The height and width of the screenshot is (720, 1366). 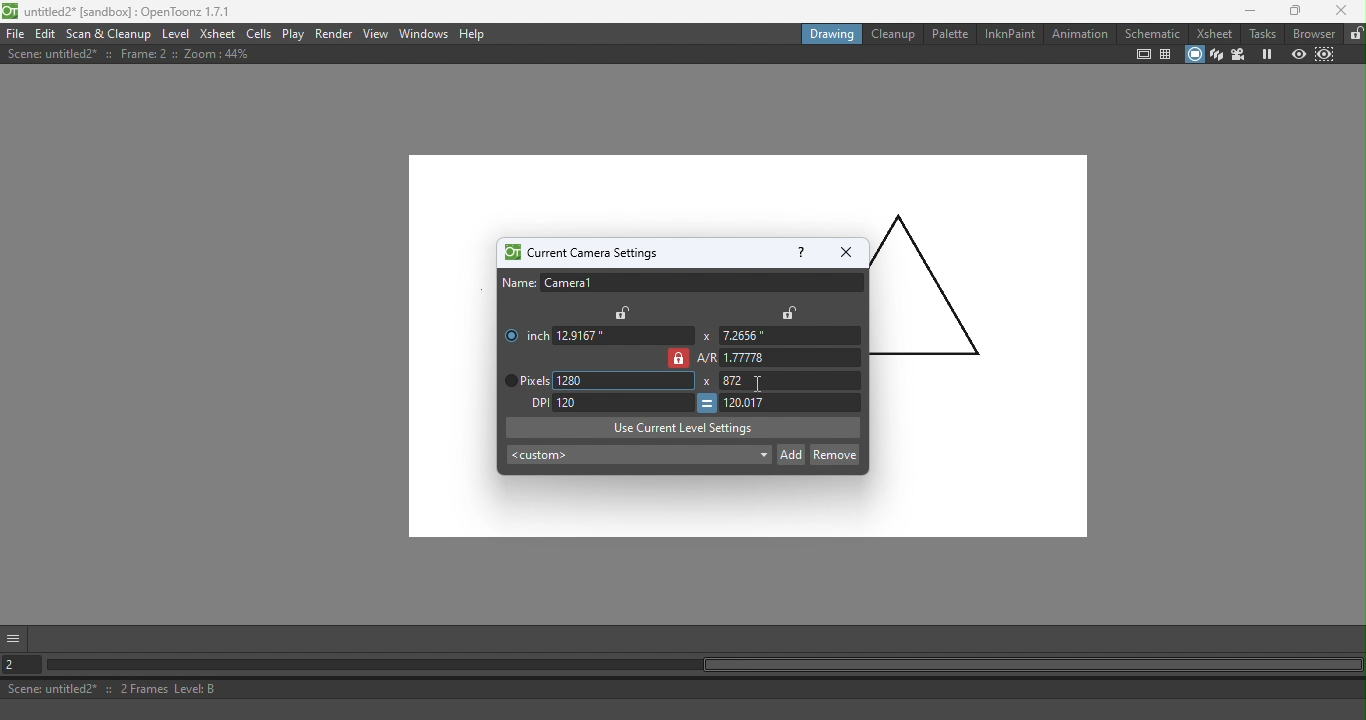 I want to click on Horizontal scroll bar, so click(x=704, y=666).